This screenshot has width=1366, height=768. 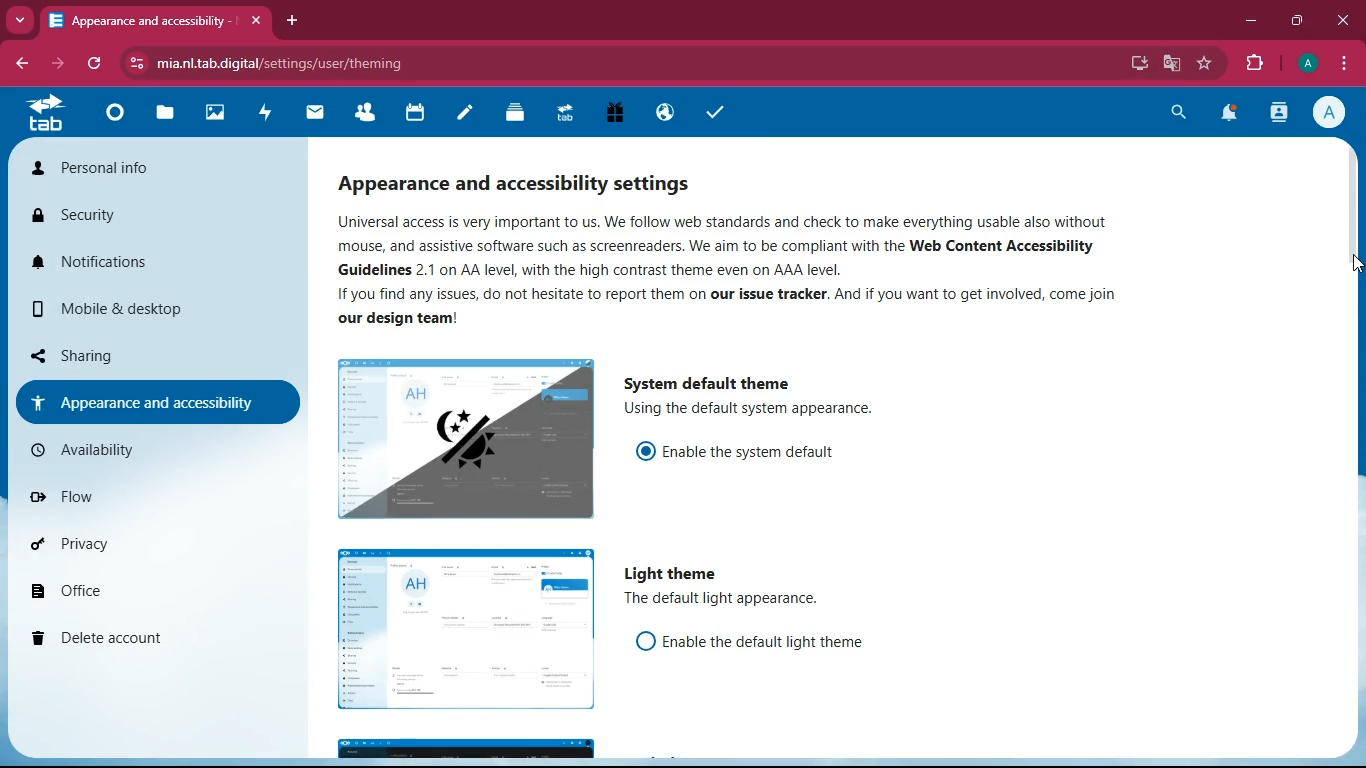 What do you see at coordinates (137, 543) in the screenshot?
I see `privacy` at bounding box center [137, 543].